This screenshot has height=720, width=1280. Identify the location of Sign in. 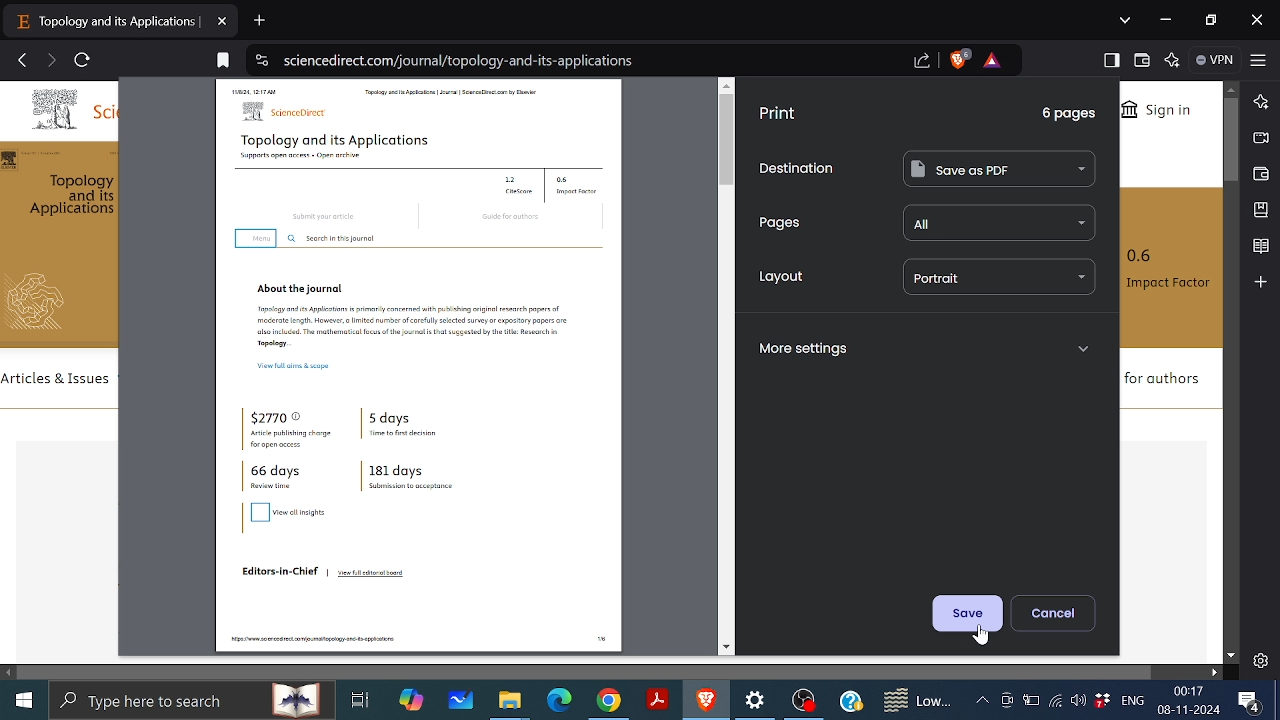
(1159, 111).